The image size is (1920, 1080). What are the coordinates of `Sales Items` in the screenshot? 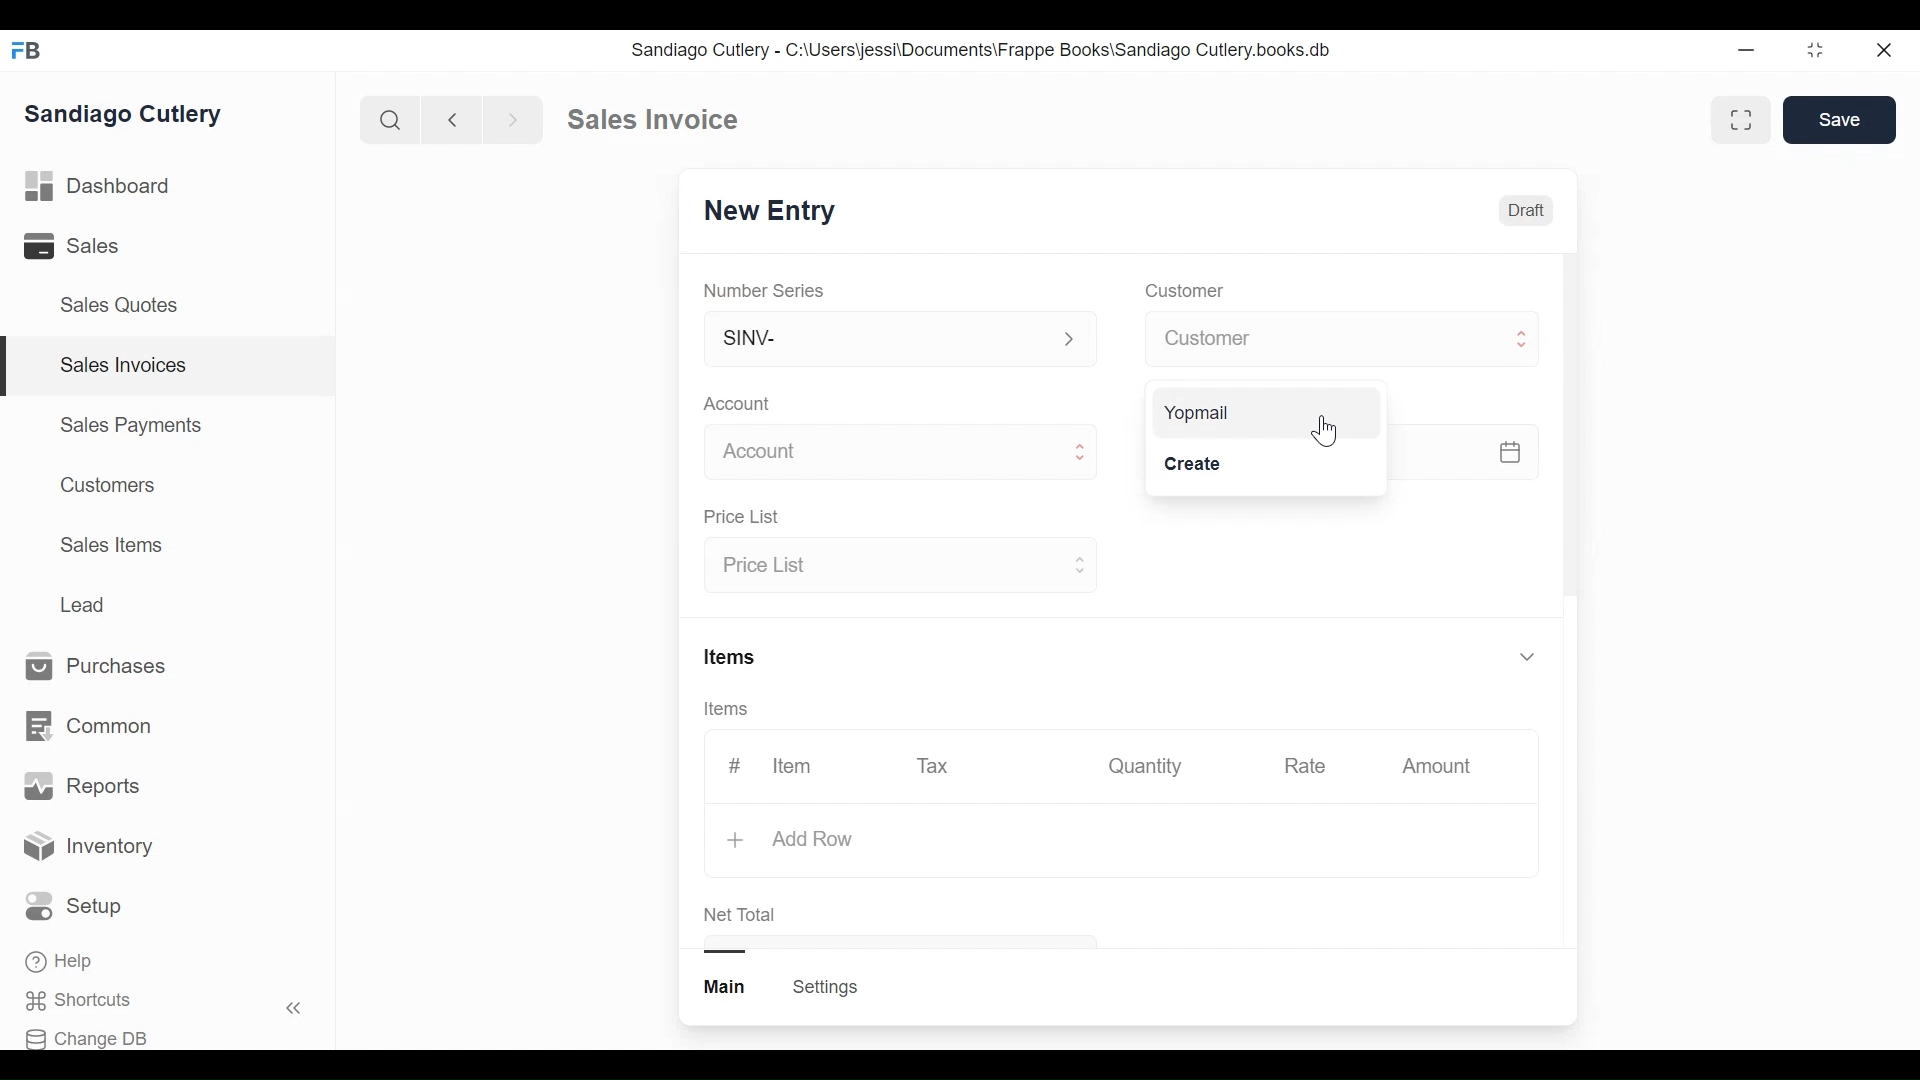 It's located at (111, 543).